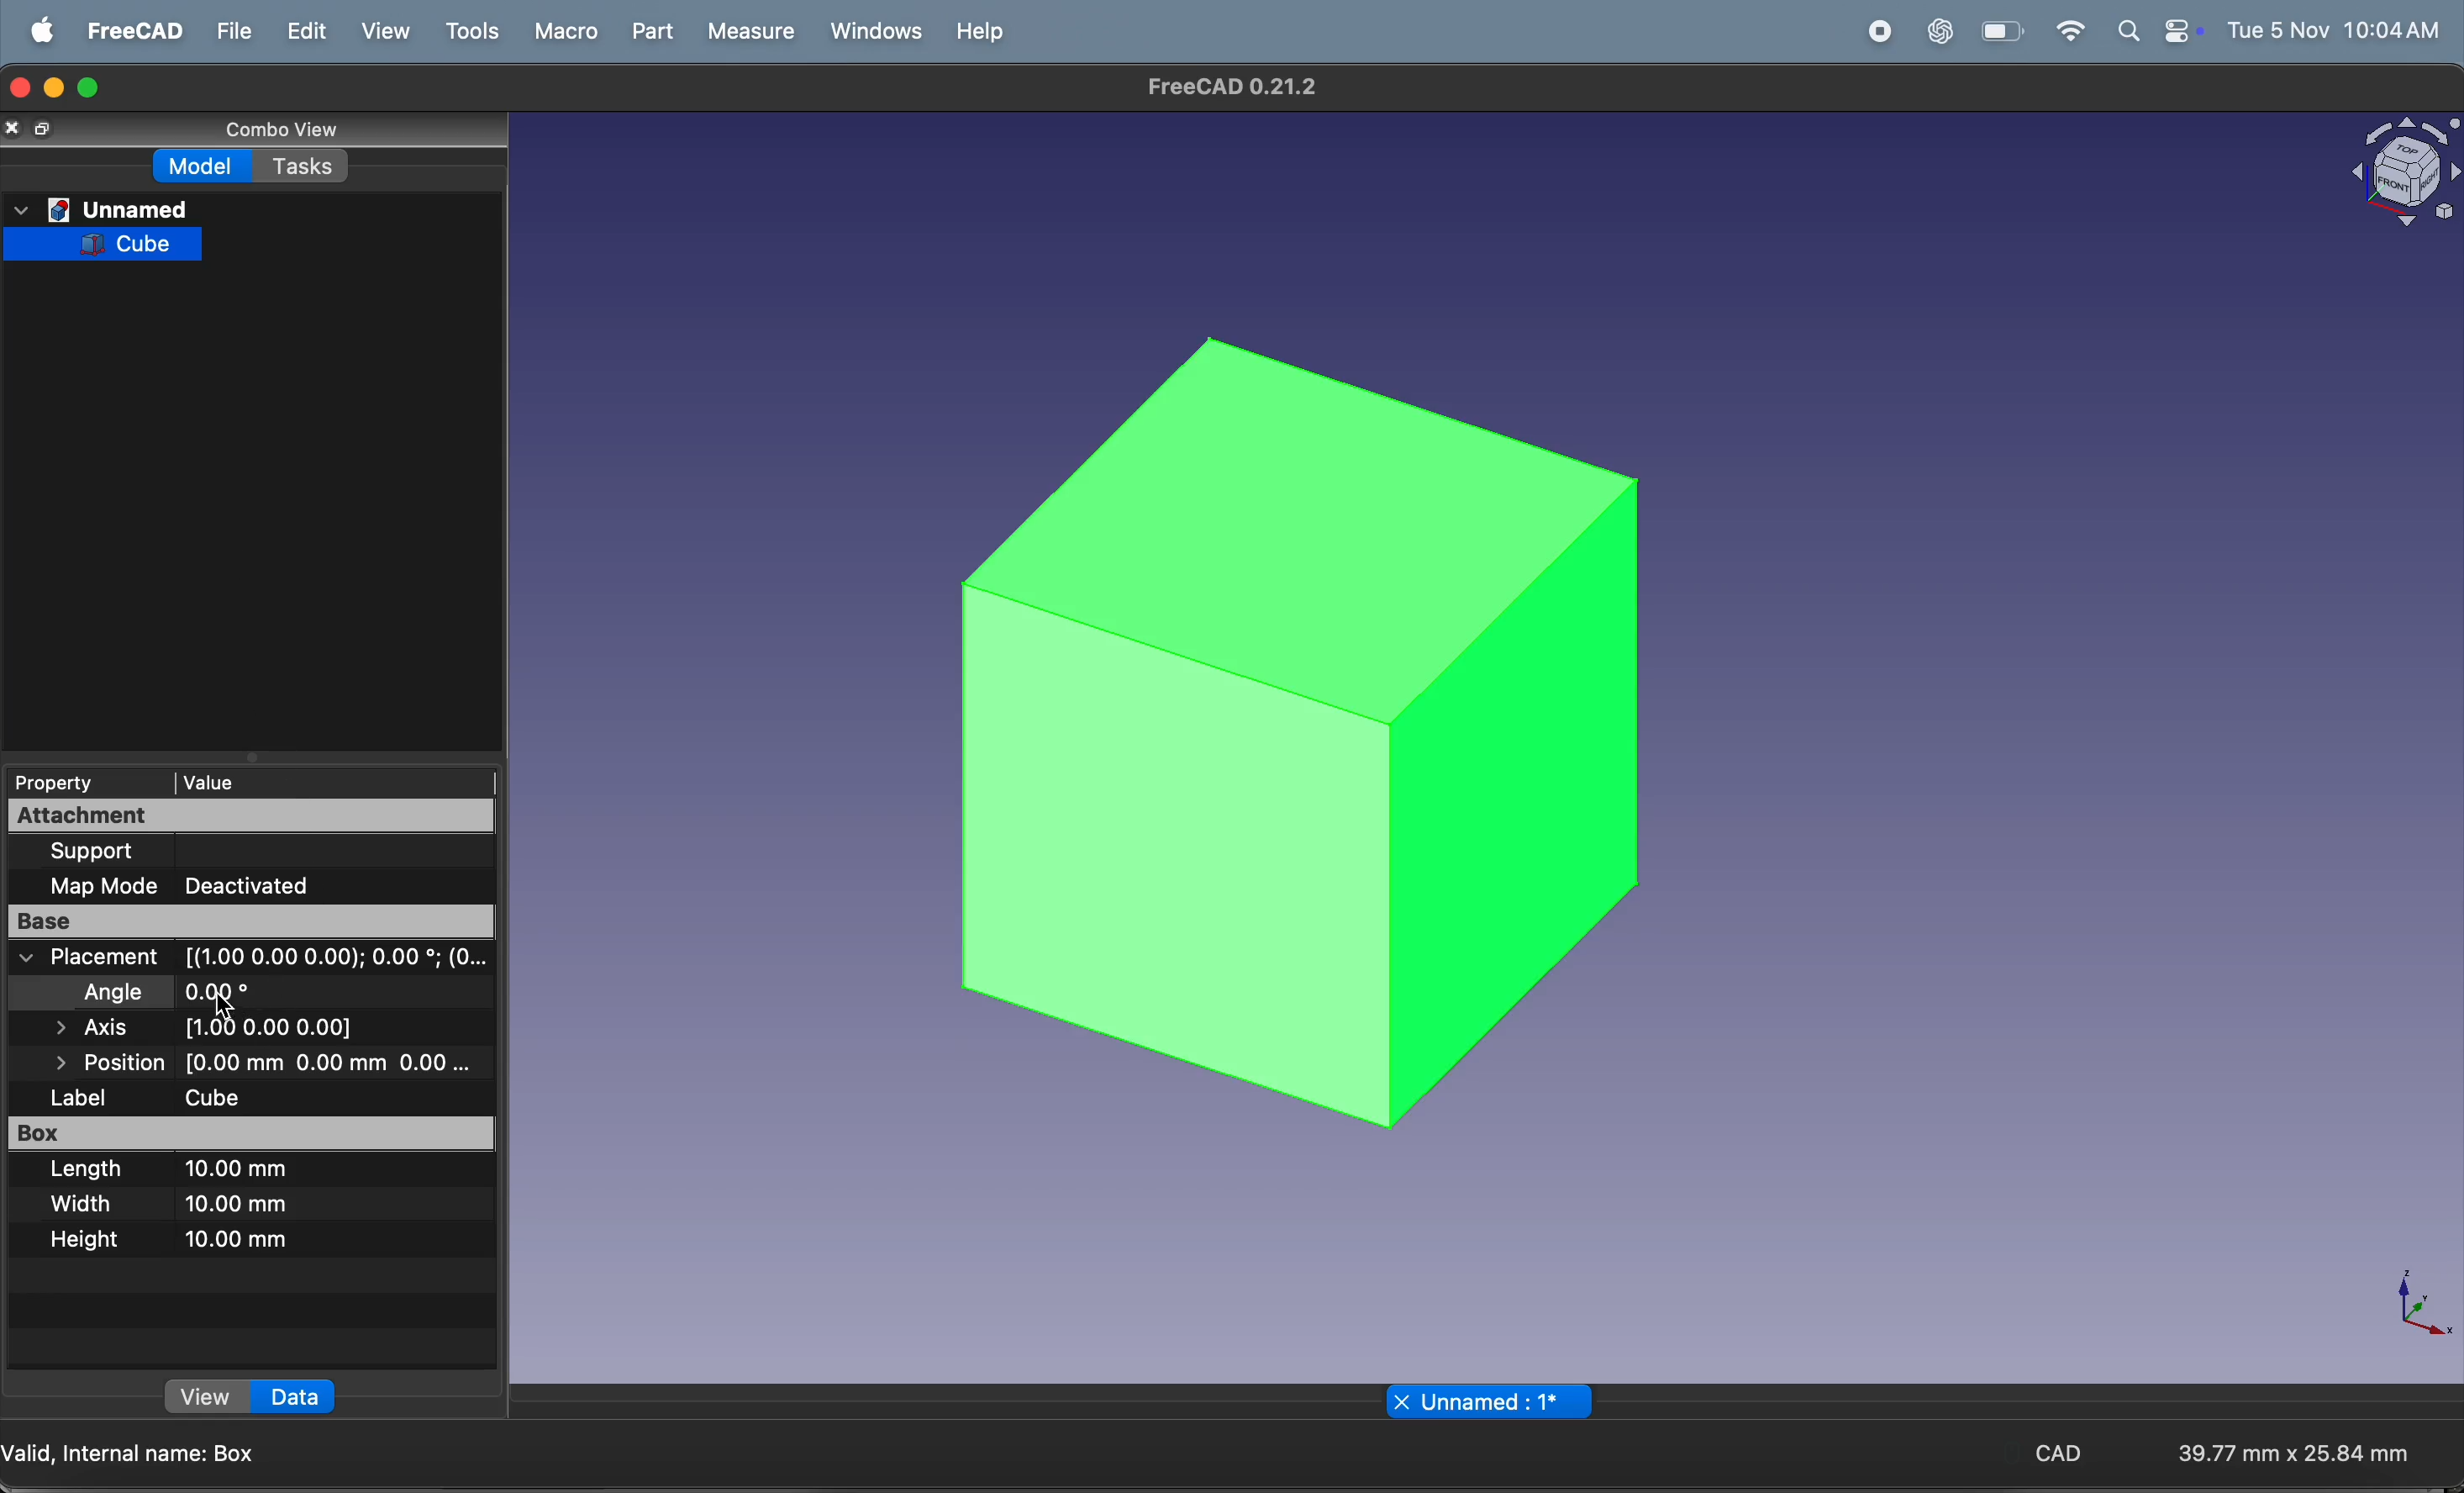 Image resolution: width=2464 pixels, height=1493 pixels. What do you see at coordinates (94, 1097) in the screenshot?
I see `label` at bounding box center [94, 1097].